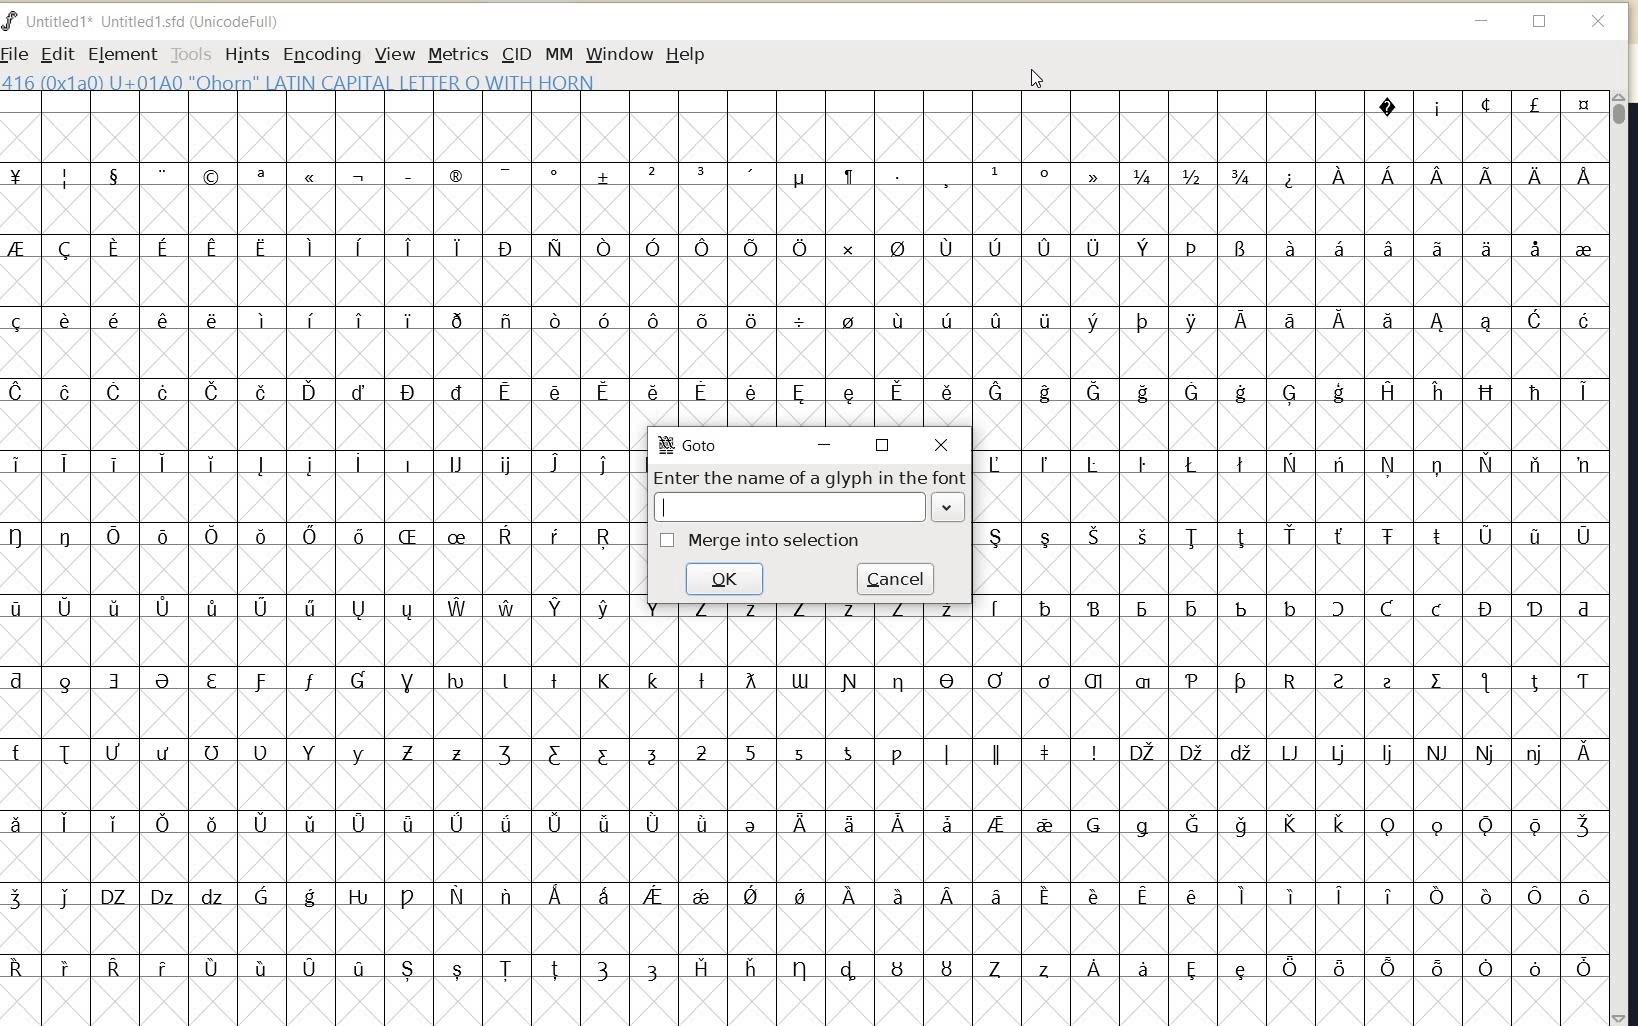 The image size is (1638, 1026). What do you see at coordinates (1600, 22) in the screenshot?
I see `CLOSE` at bounding box center [1600, 22].